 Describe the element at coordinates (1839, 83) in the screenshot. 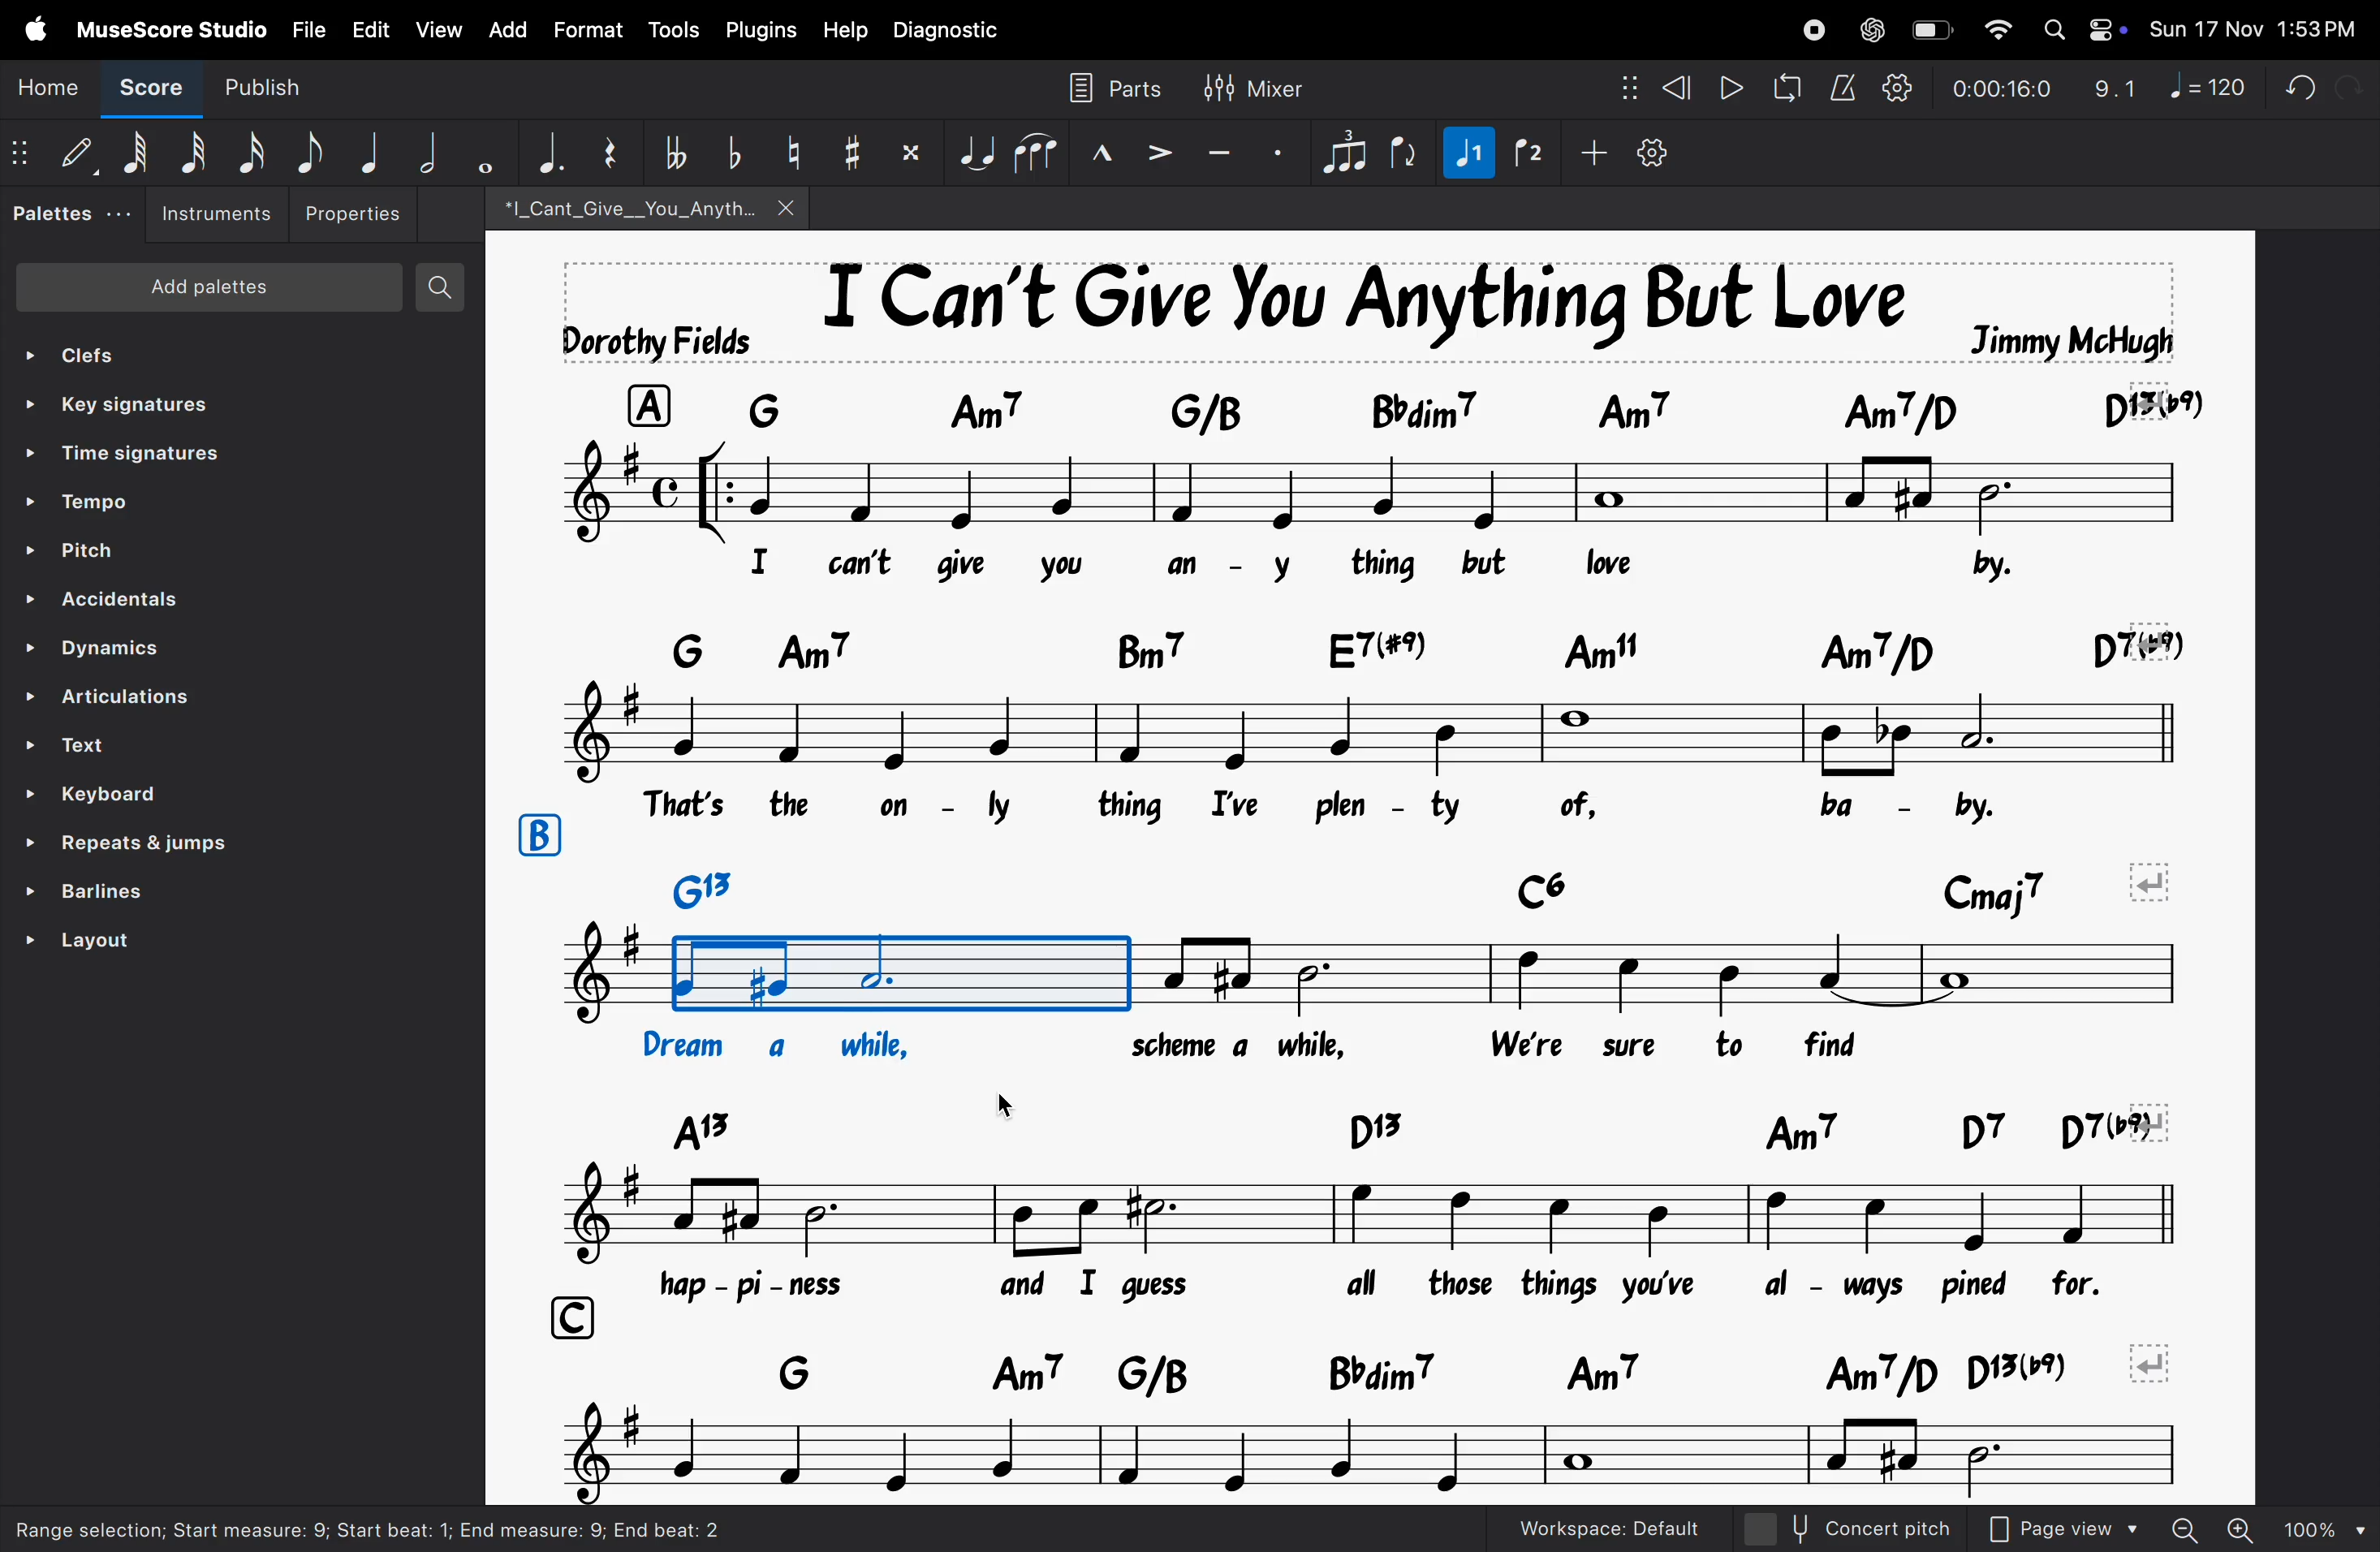

I see `metronome` at that location.